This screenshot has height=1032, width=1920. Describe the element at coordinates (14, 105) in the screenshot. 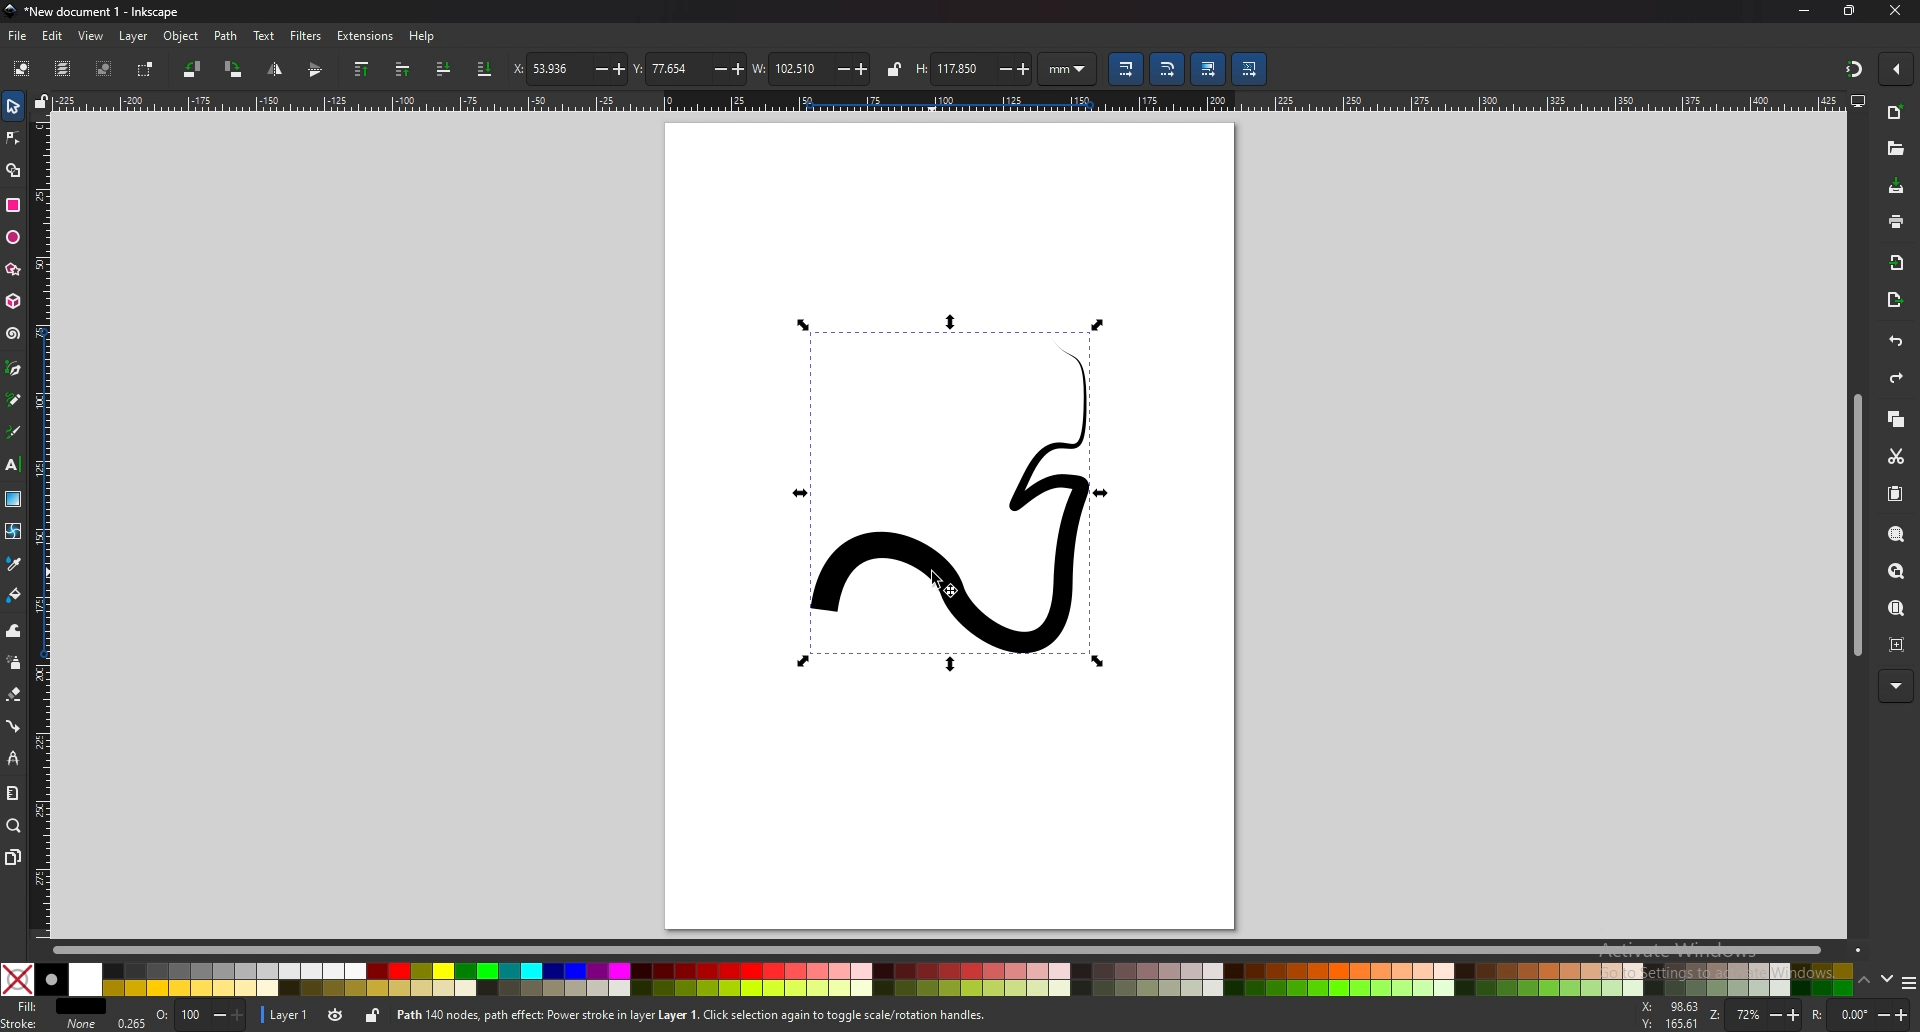

I see `selector` at that location.